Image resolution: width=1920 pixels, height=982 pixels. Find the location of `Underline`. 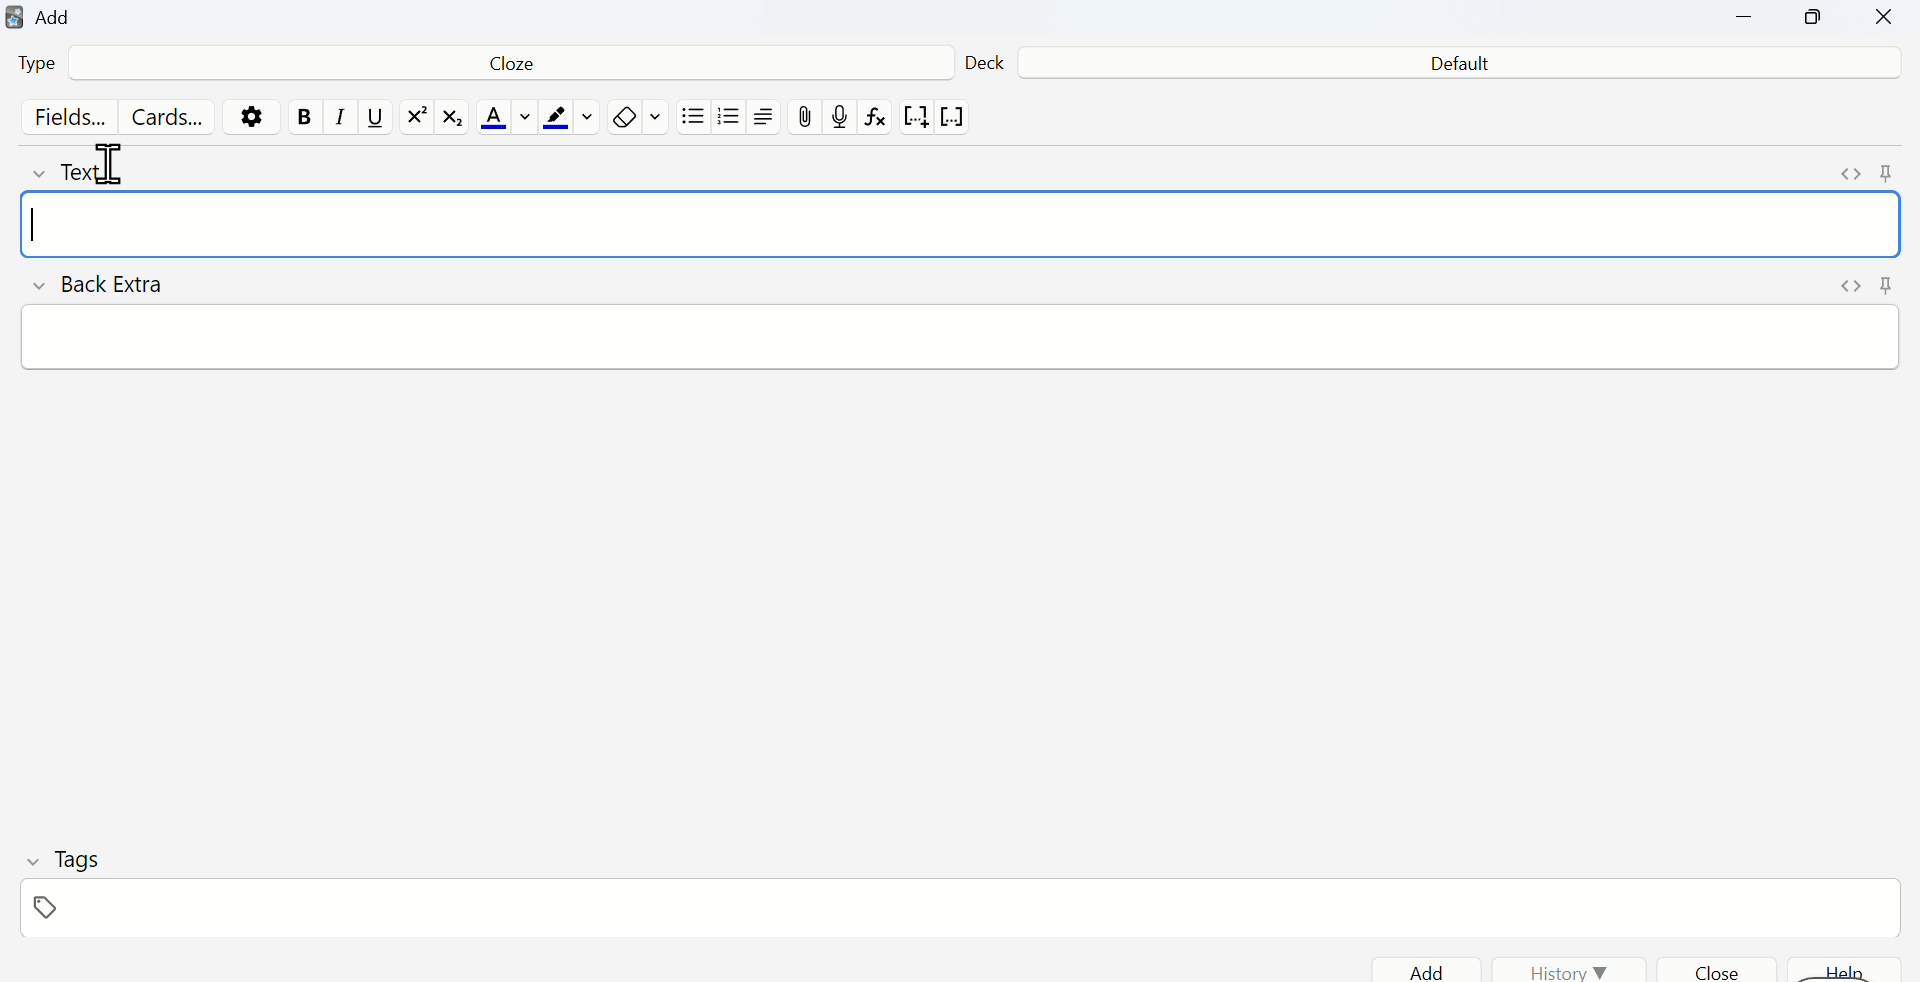

Underline is located at coordinates (375, 119).